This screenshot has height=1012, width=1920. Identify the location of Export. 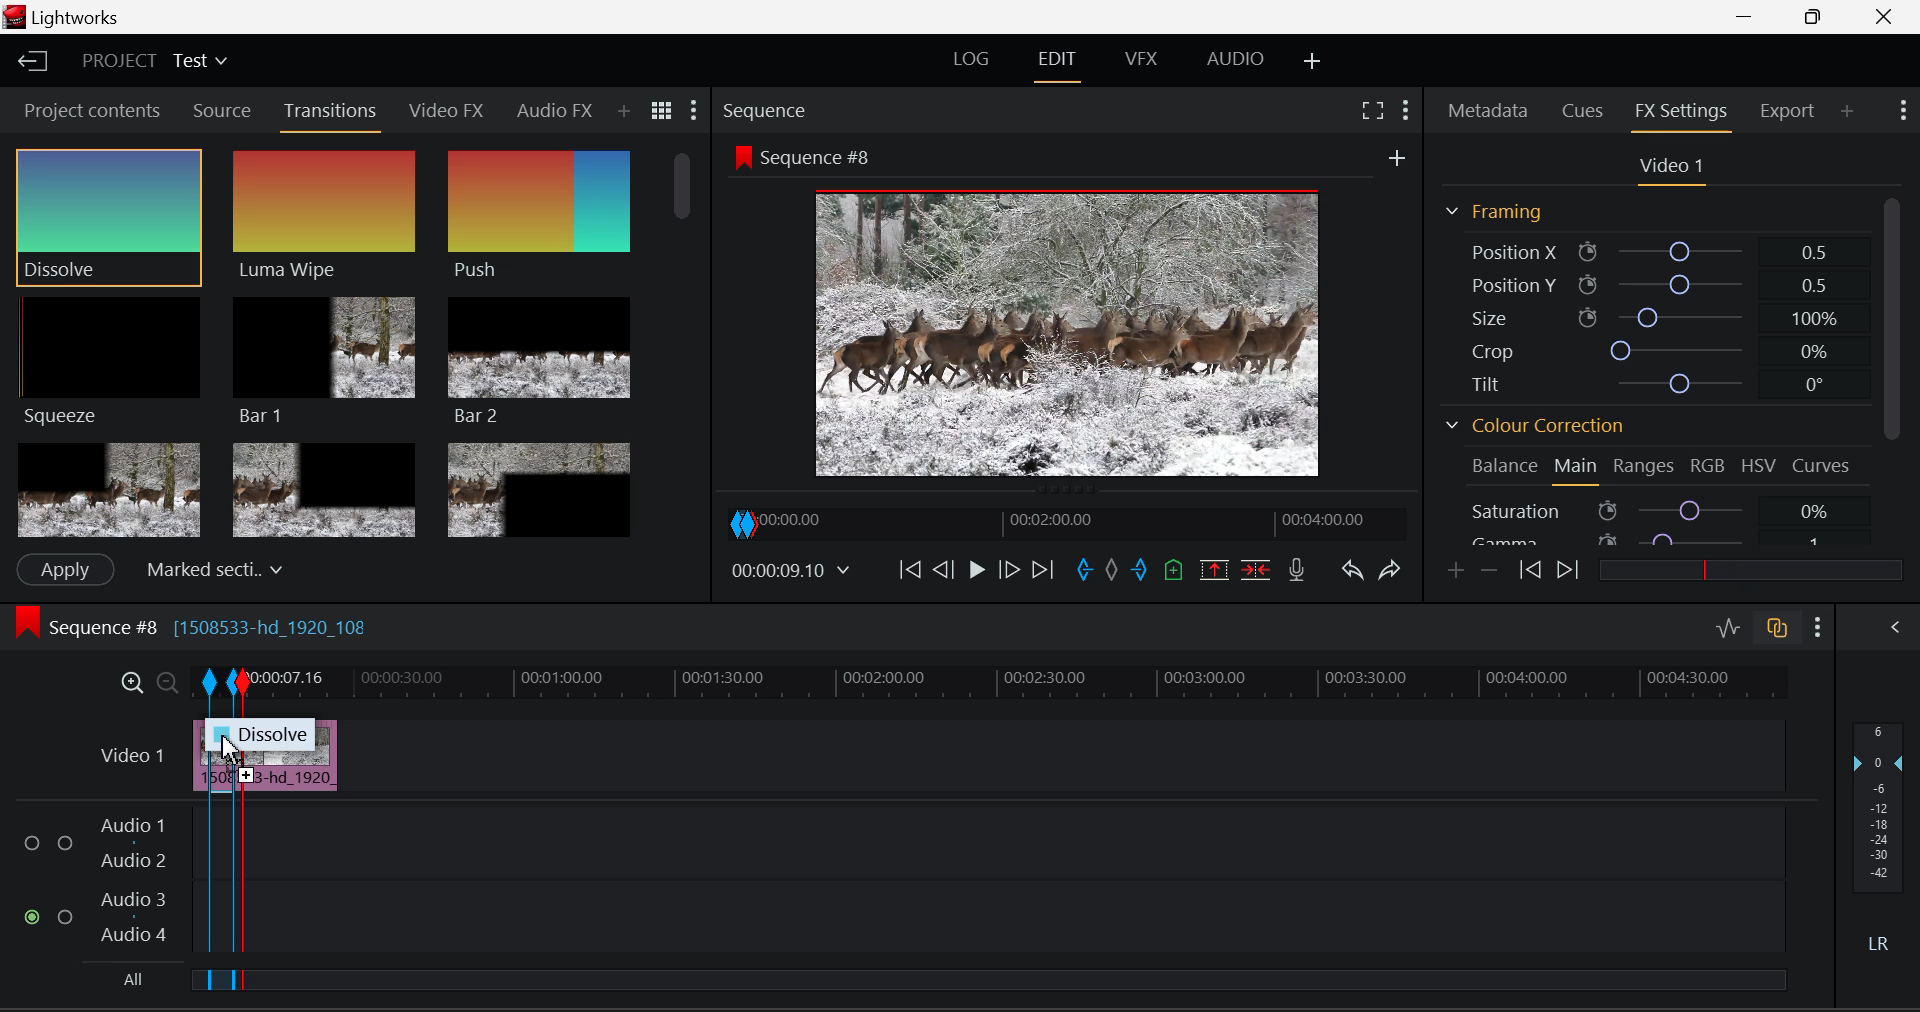
(1792, 111).